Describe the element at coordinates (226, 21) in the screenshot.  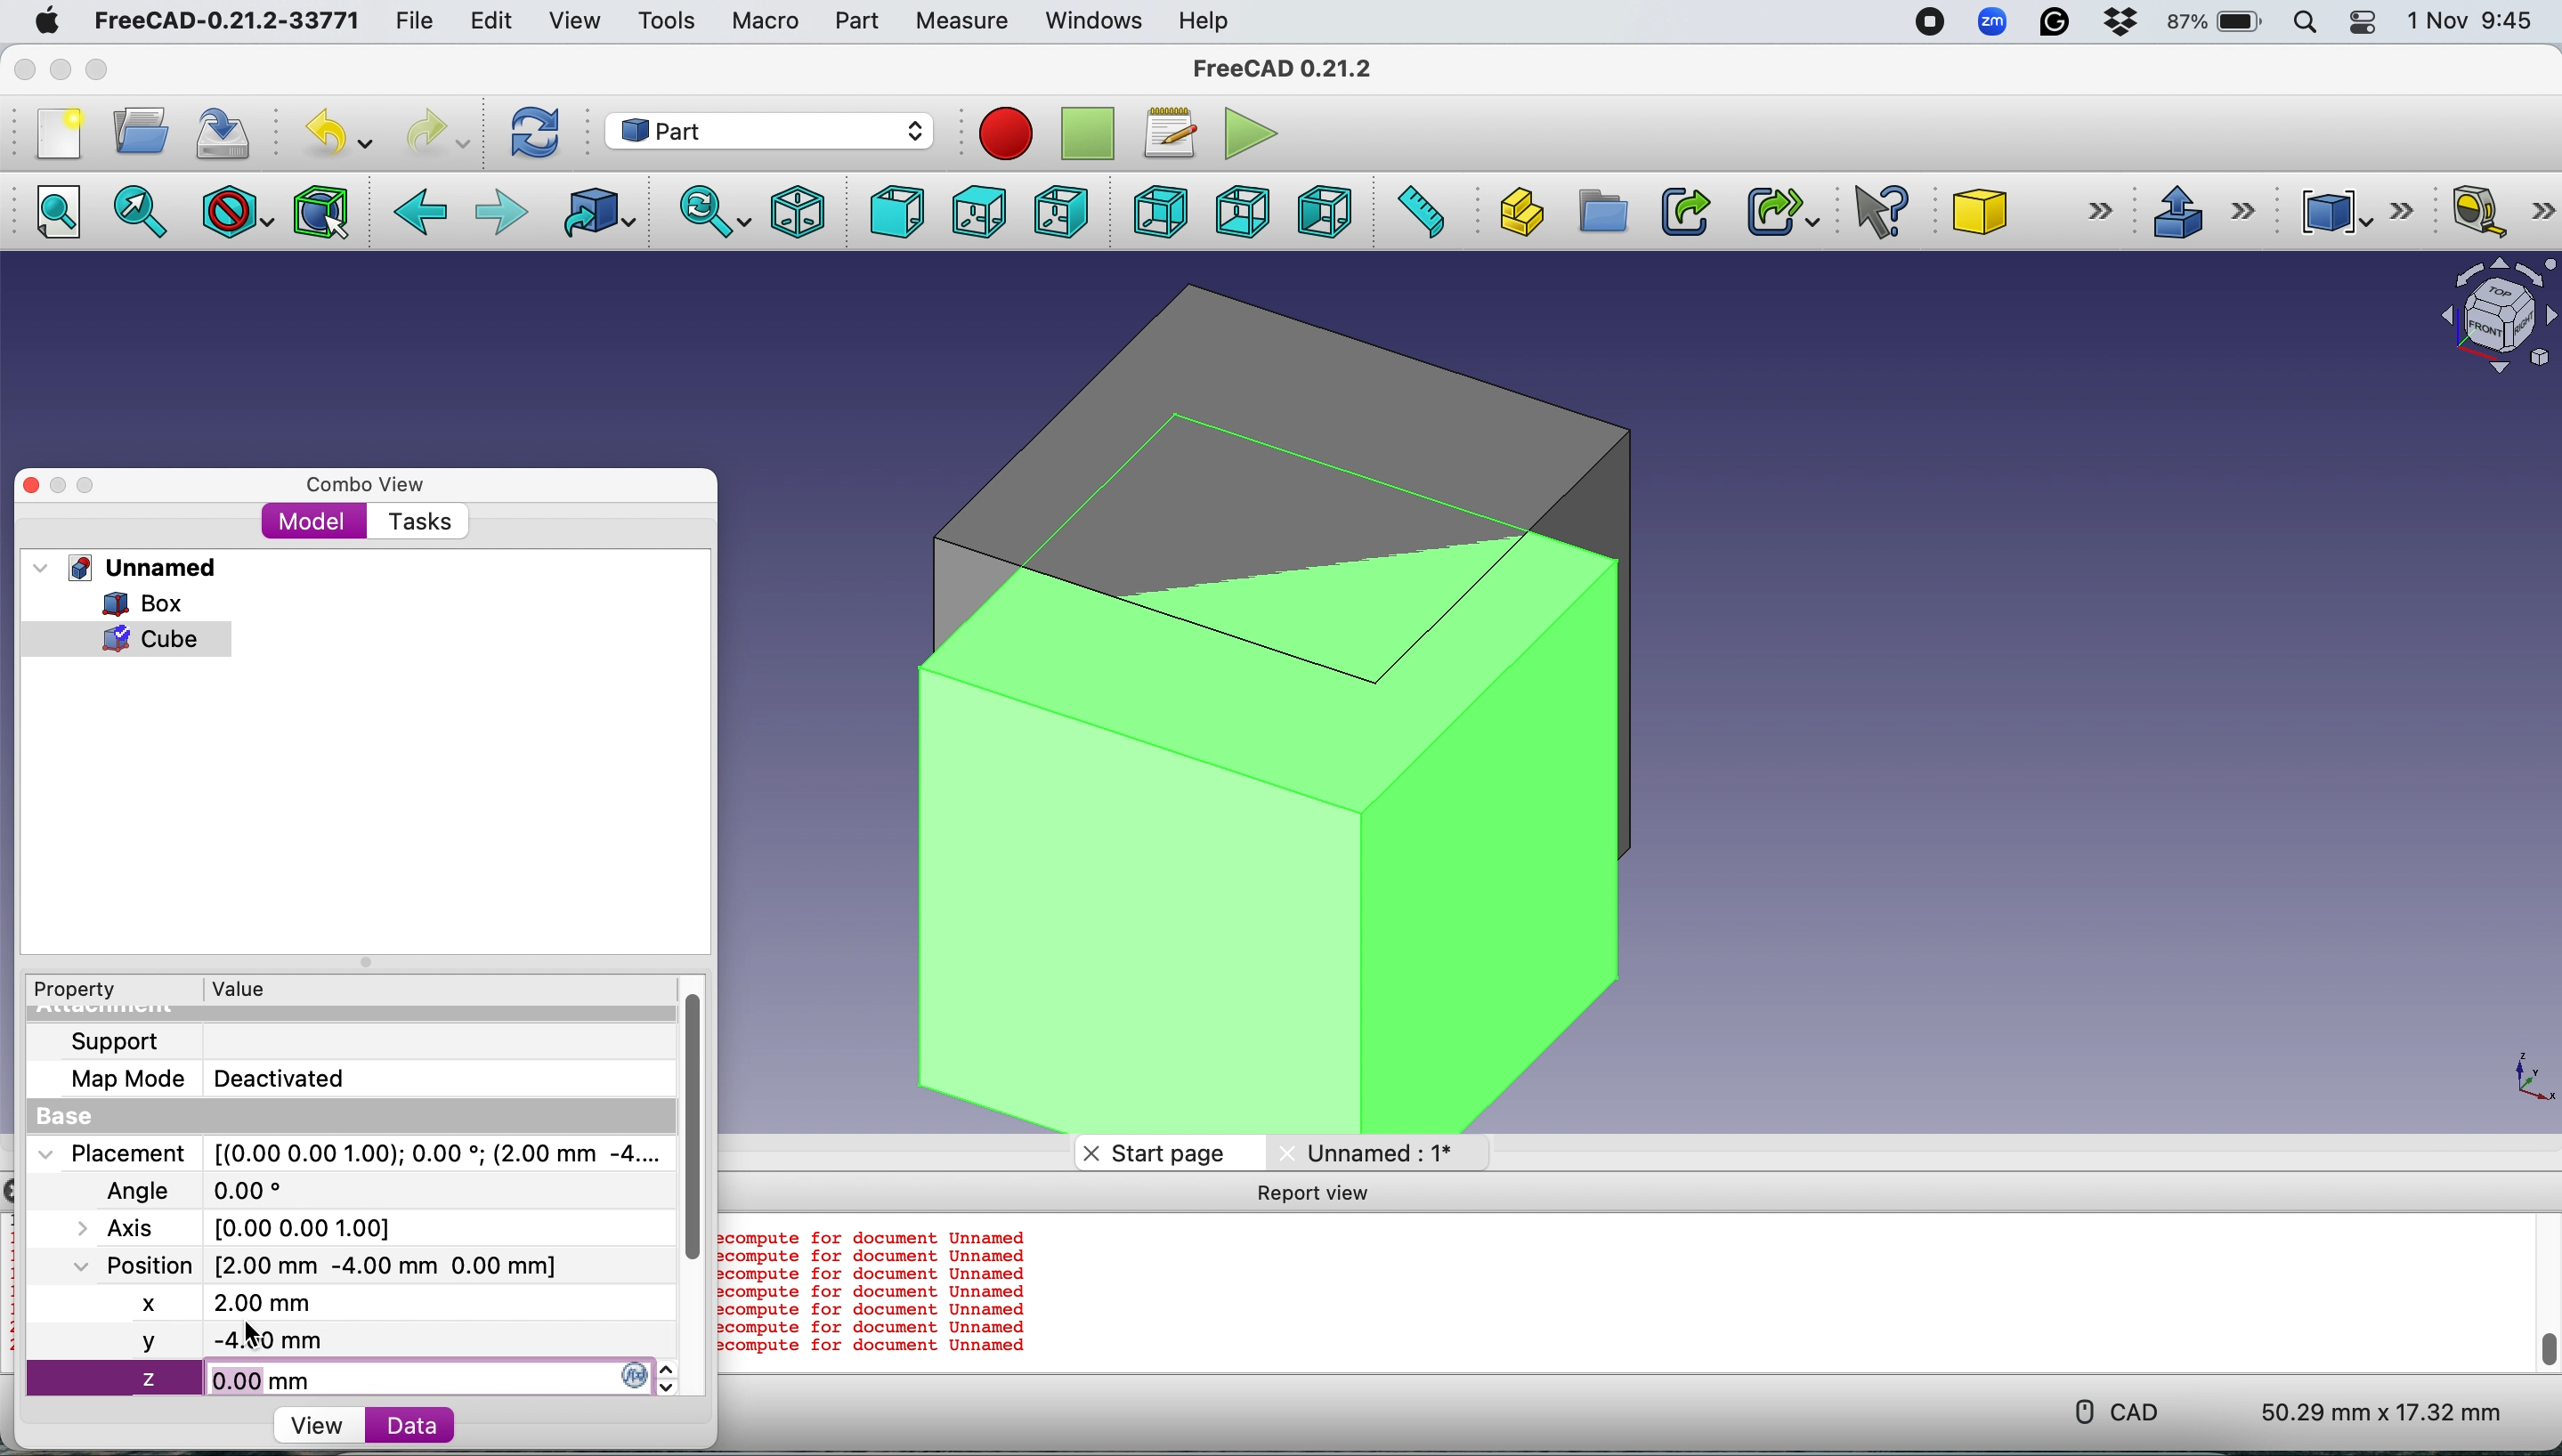
I see `FreeCAD-0.21.2-33771` at that location.